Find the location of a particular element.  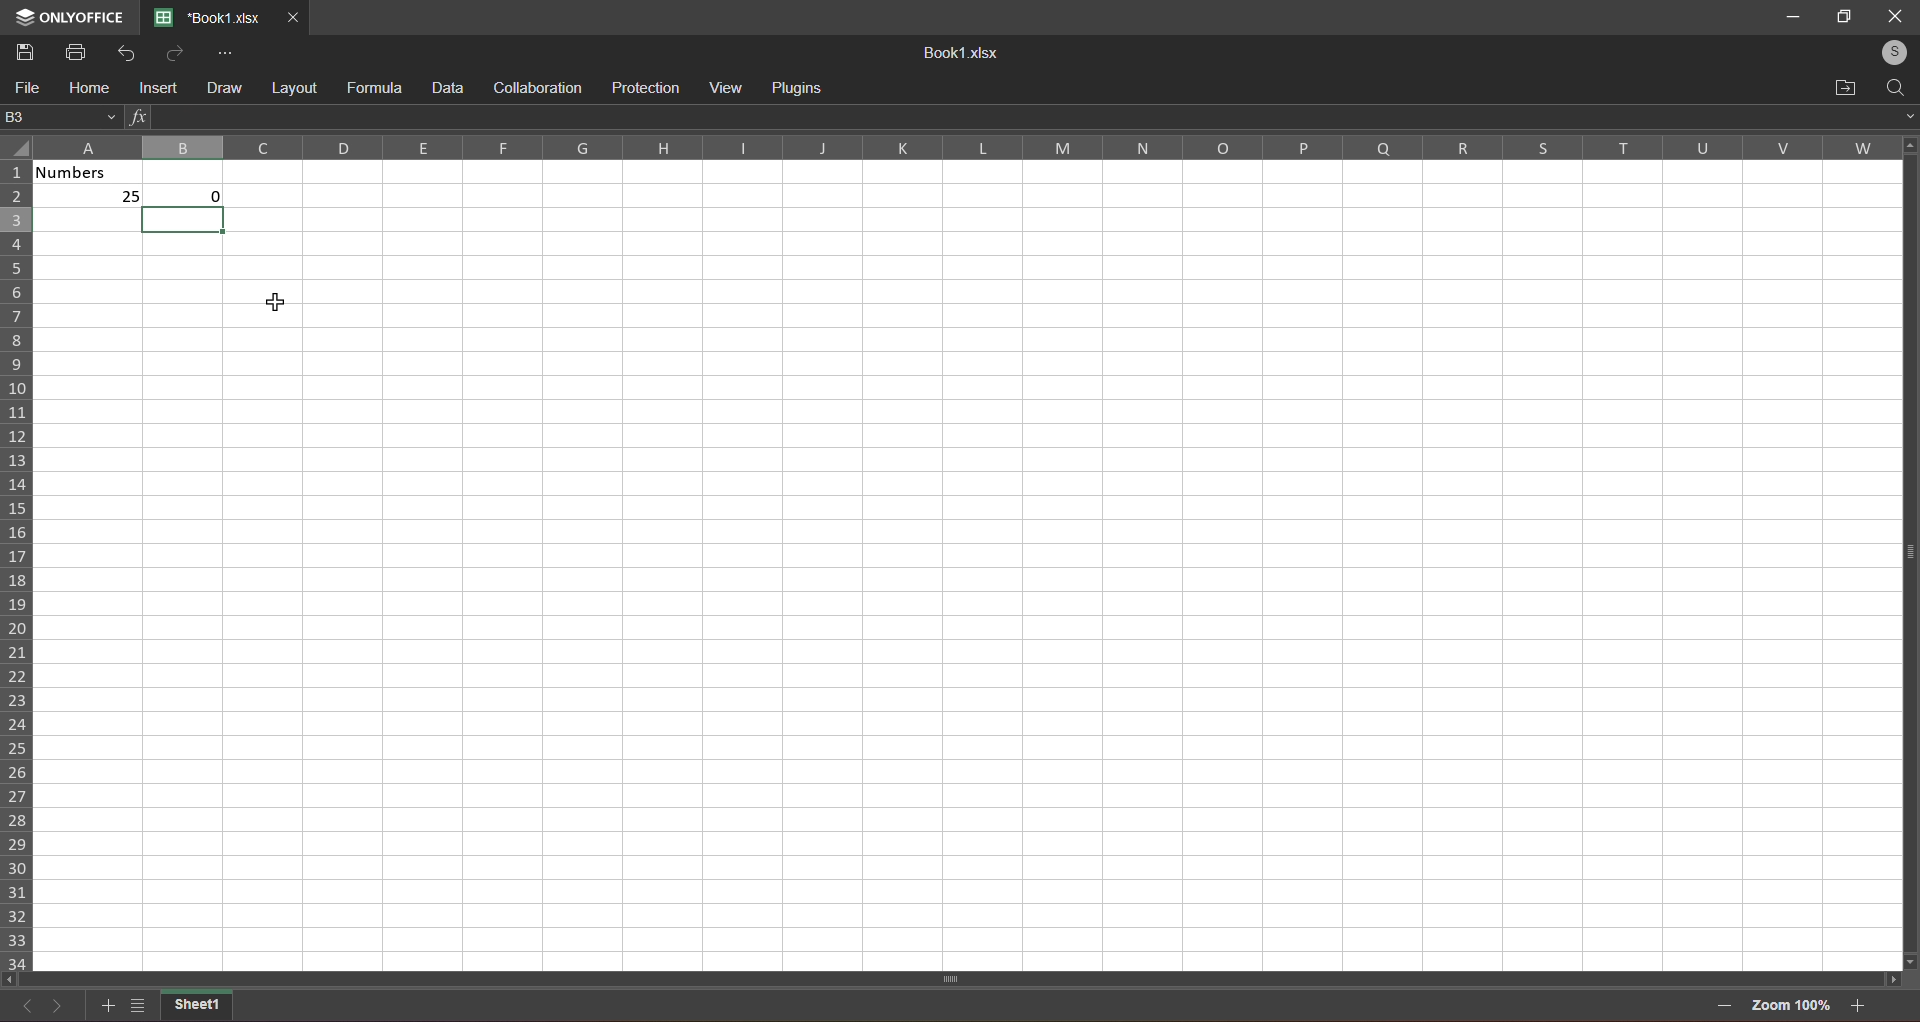

minimize is located at coordinates (1794, 18).